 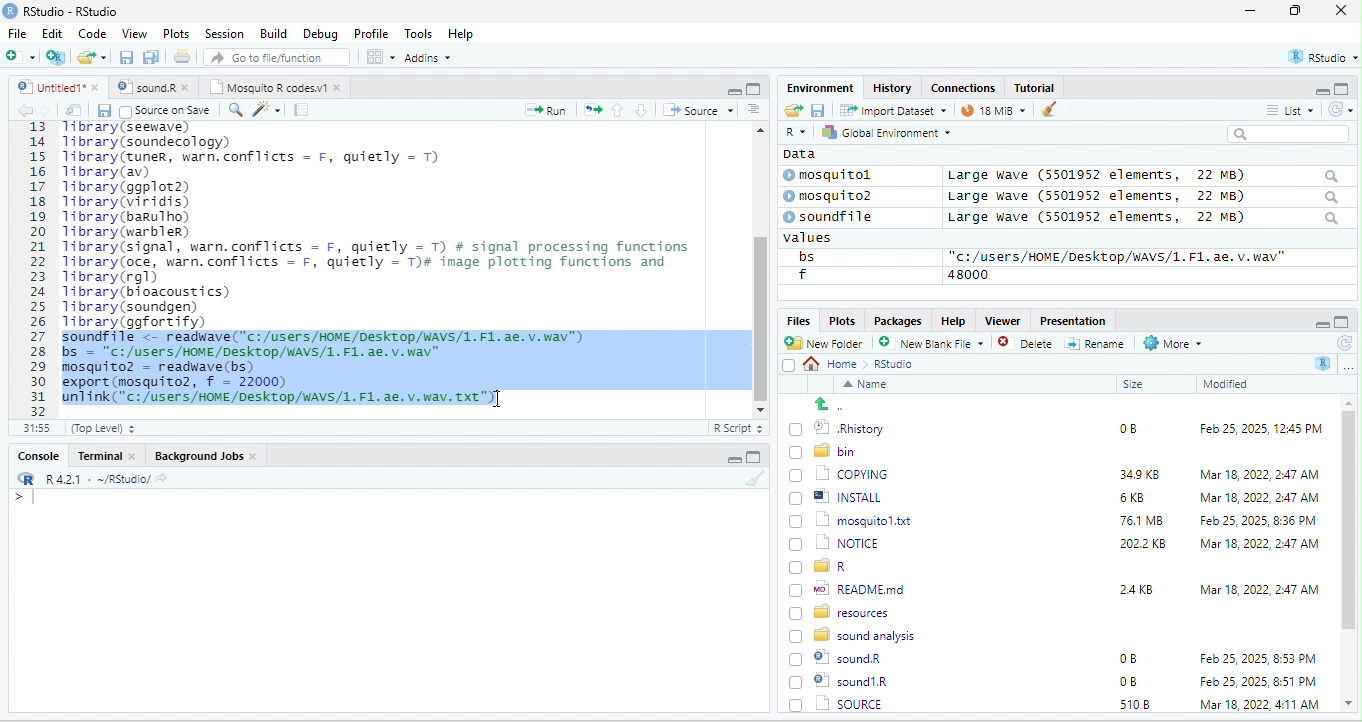 I want to click on 349K8, so click(x=1140, y=475).